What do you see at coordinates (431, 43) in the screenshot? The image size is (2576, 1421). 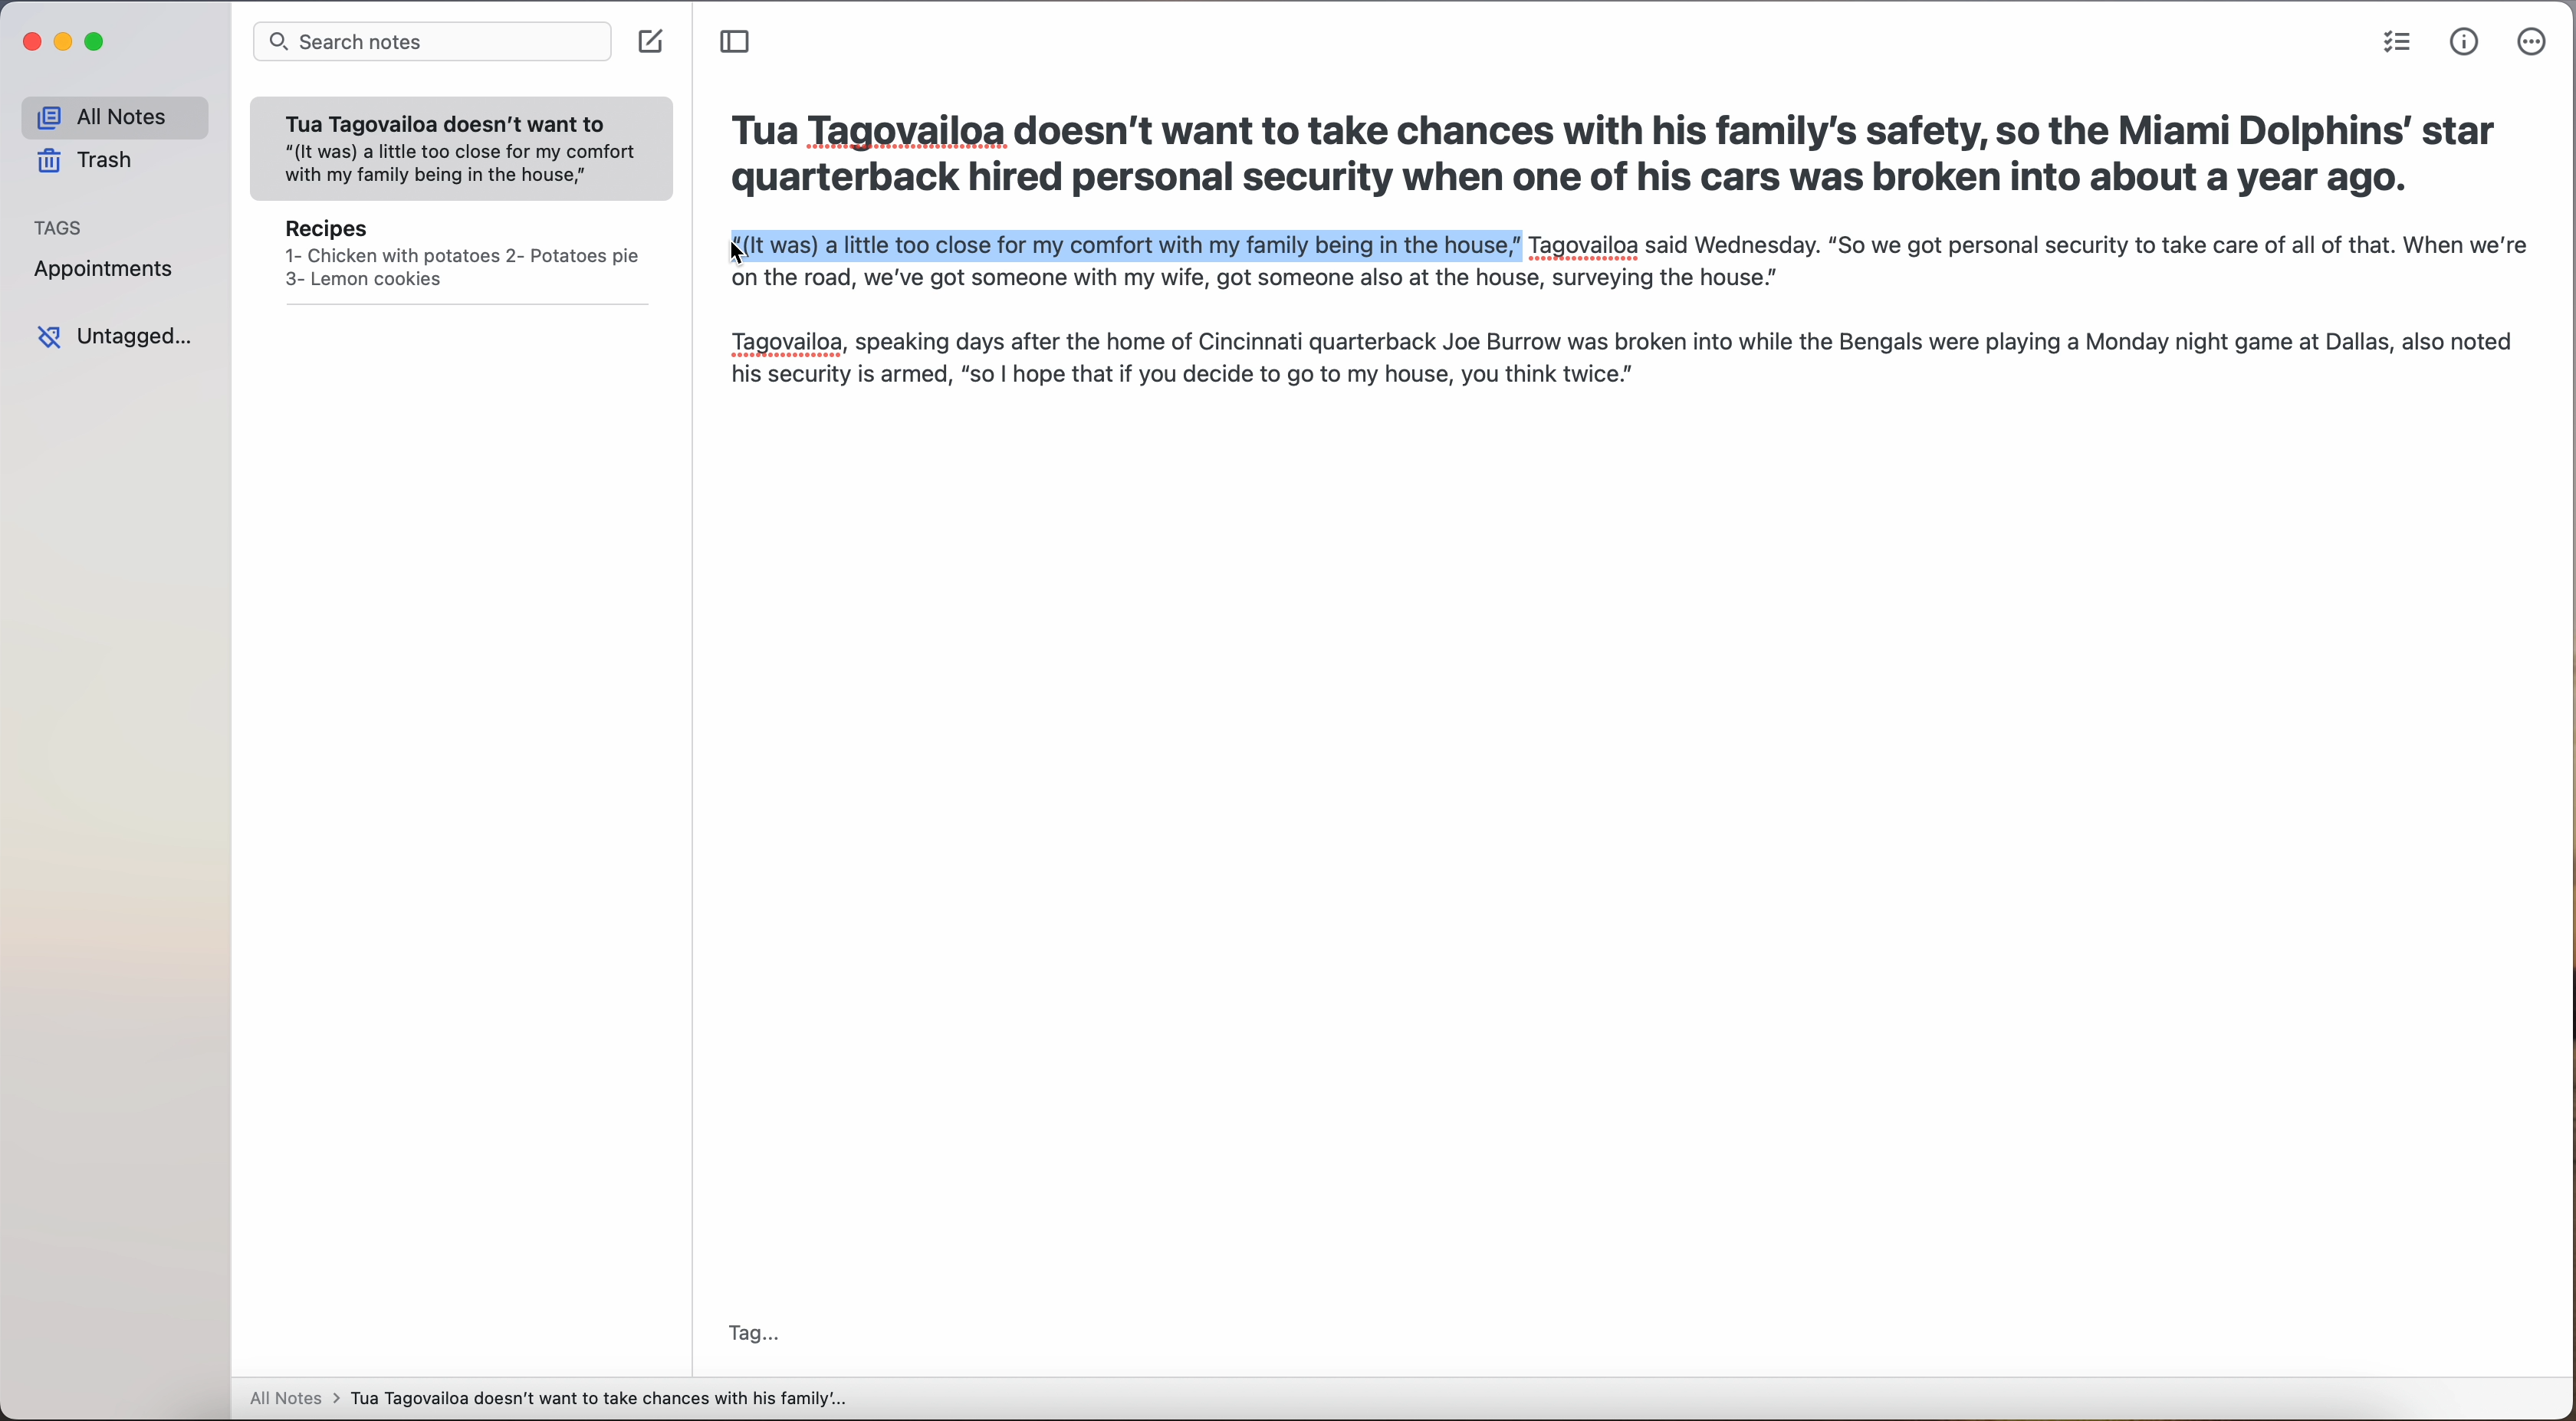 I see `search notes` at bounding box center [431, 43].